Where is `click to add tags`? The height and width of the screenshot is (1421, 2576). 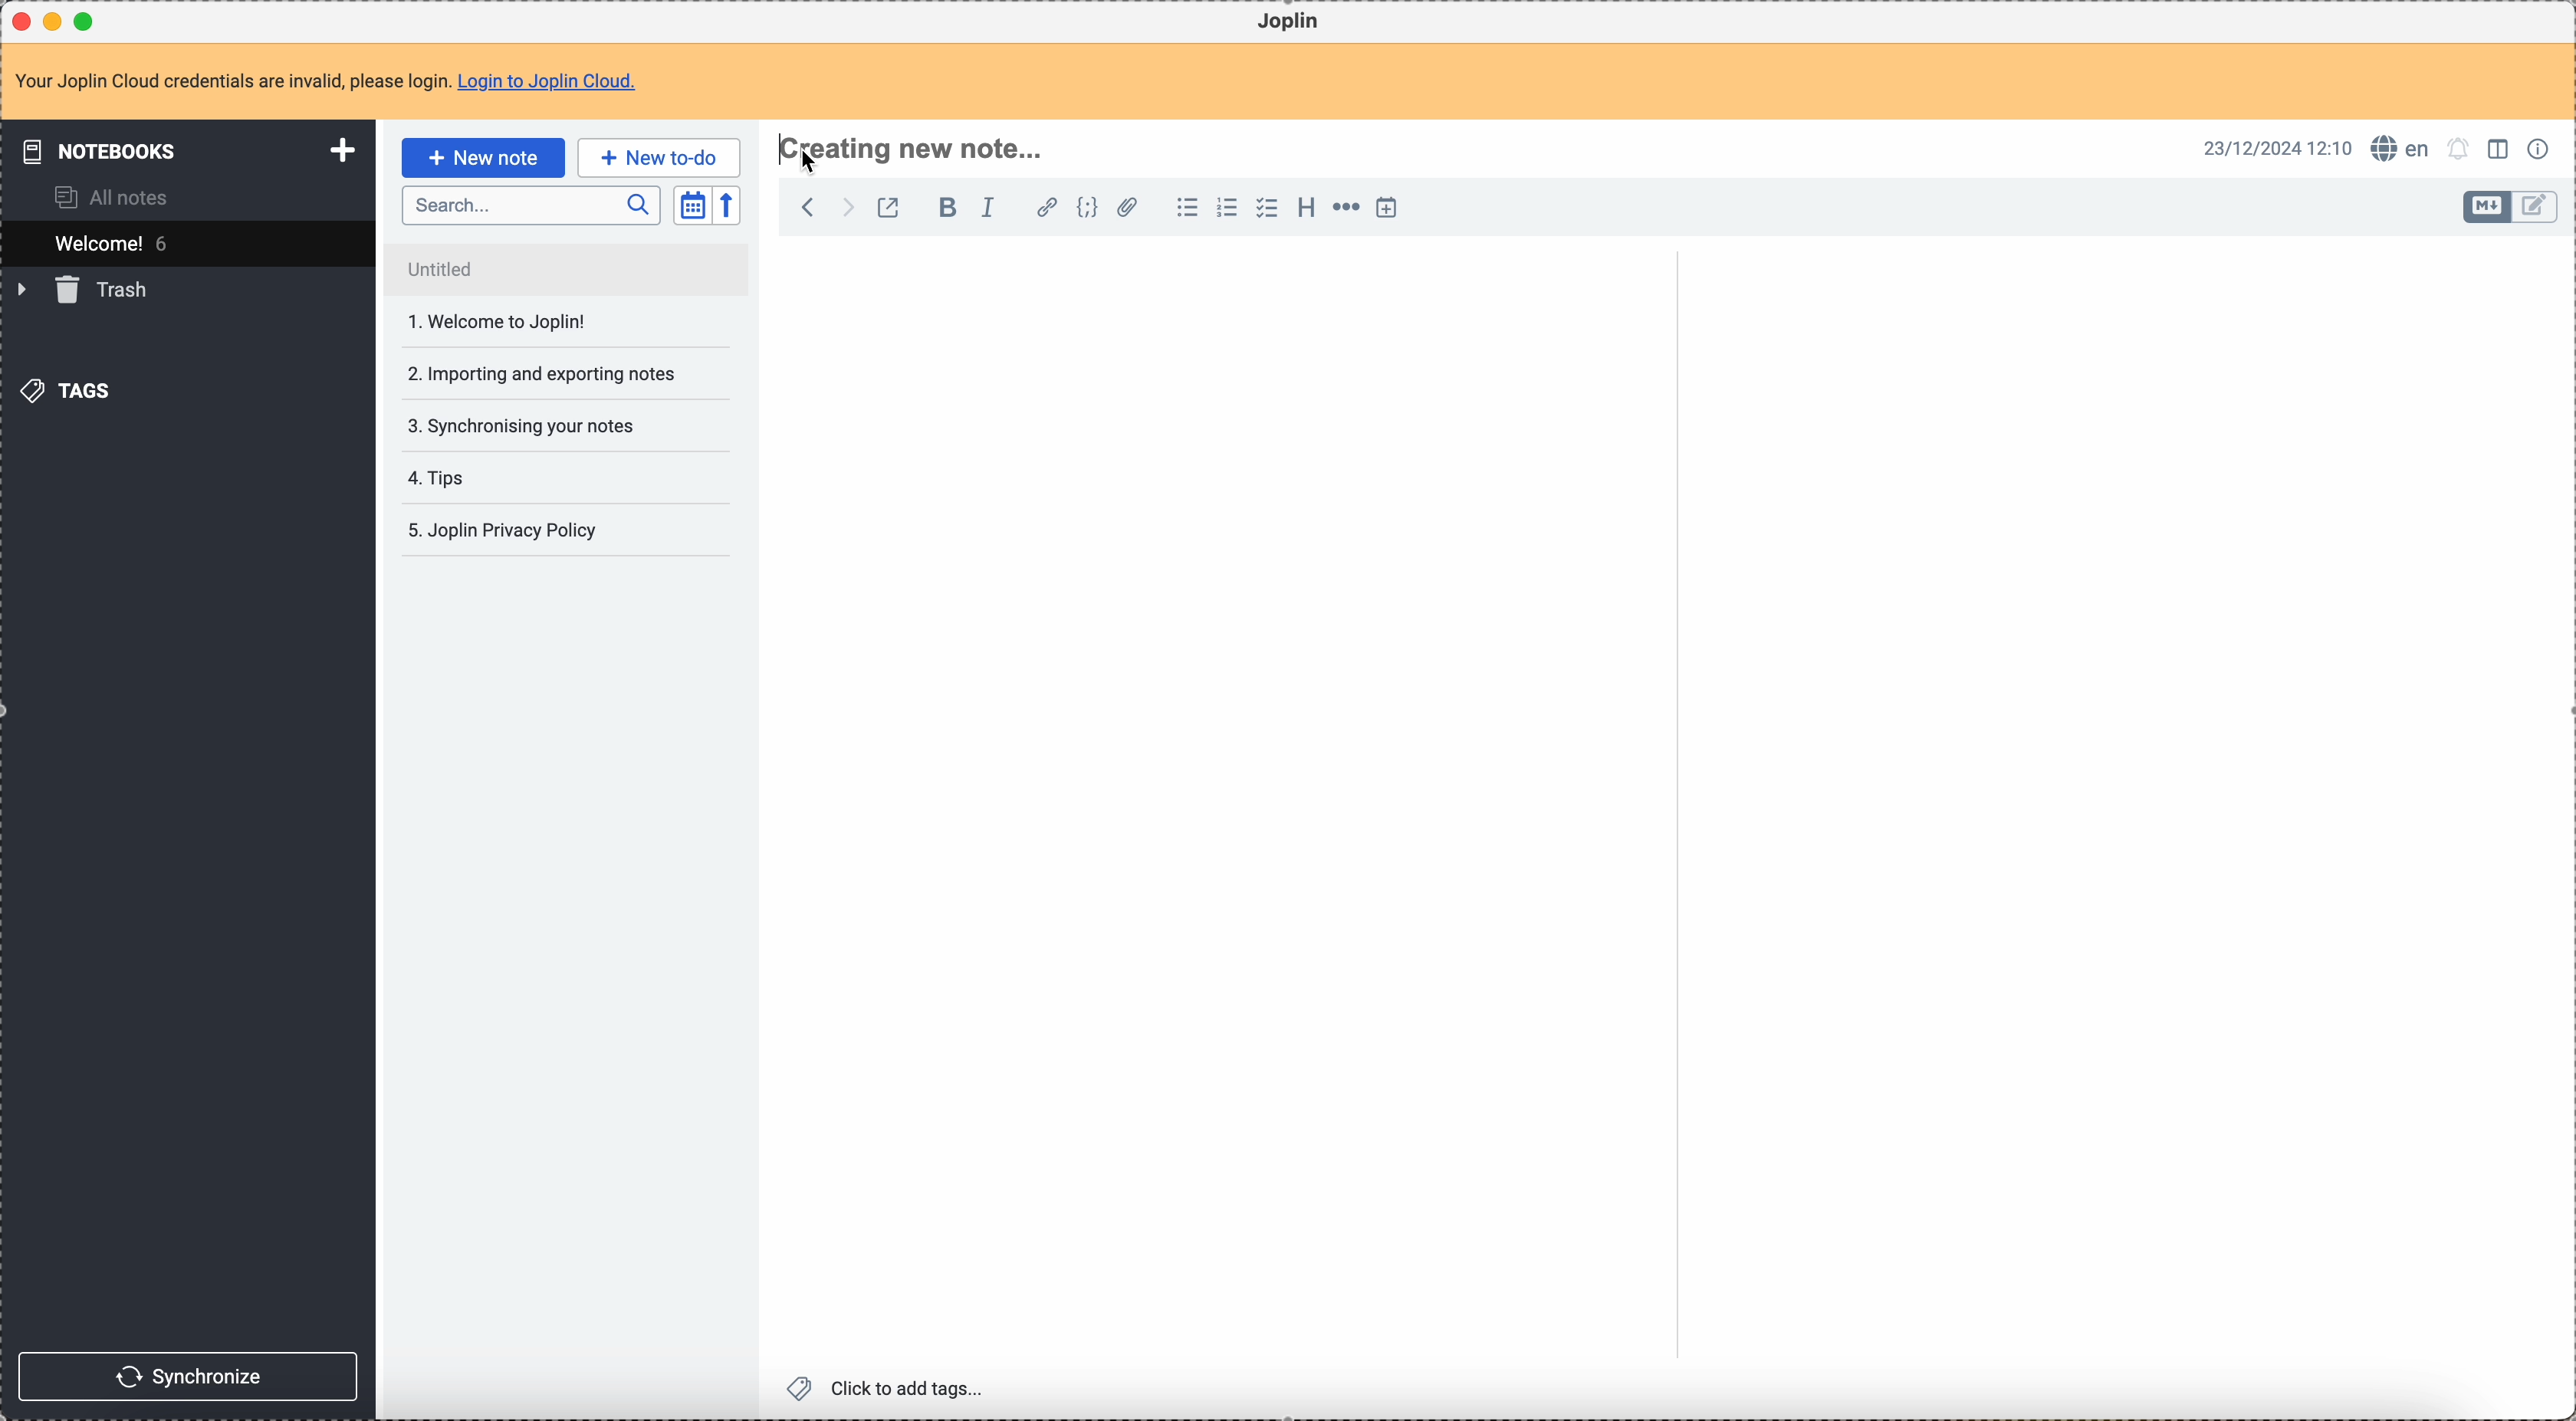
click to add tags is located at coordinates (889, 1390).